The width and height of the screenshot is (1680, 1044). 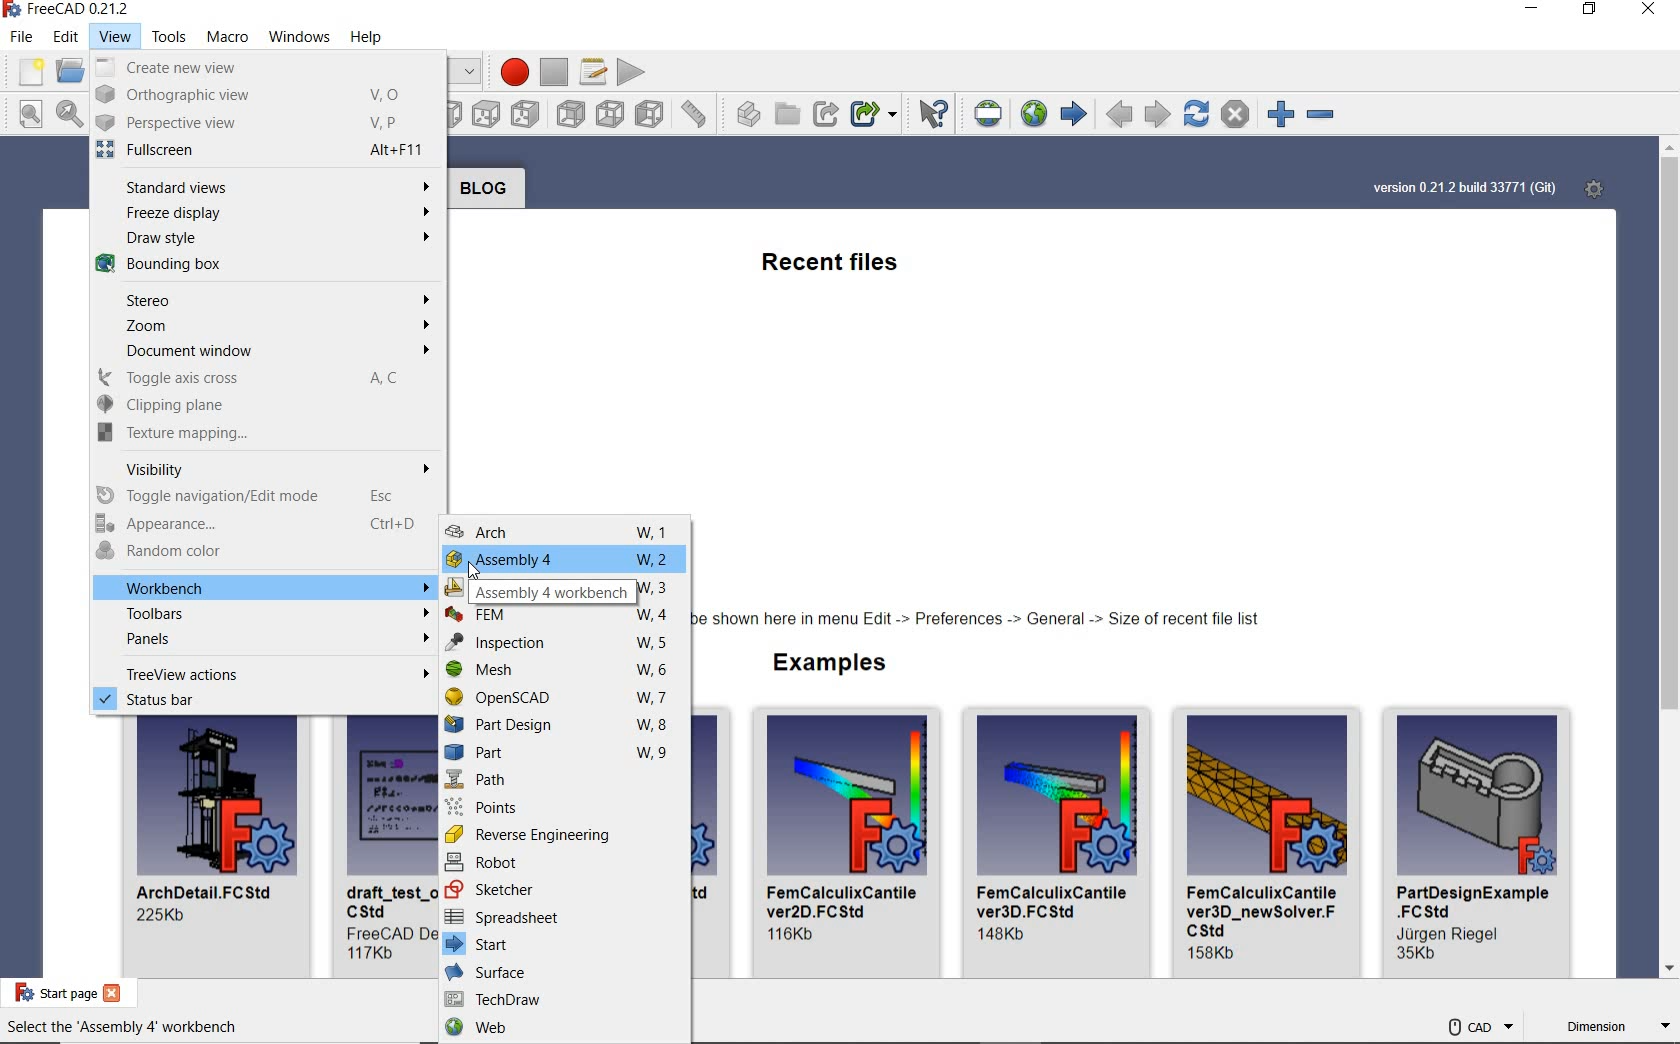 I want to click on Assembly 4 workbench, so click(x=553, y=591).